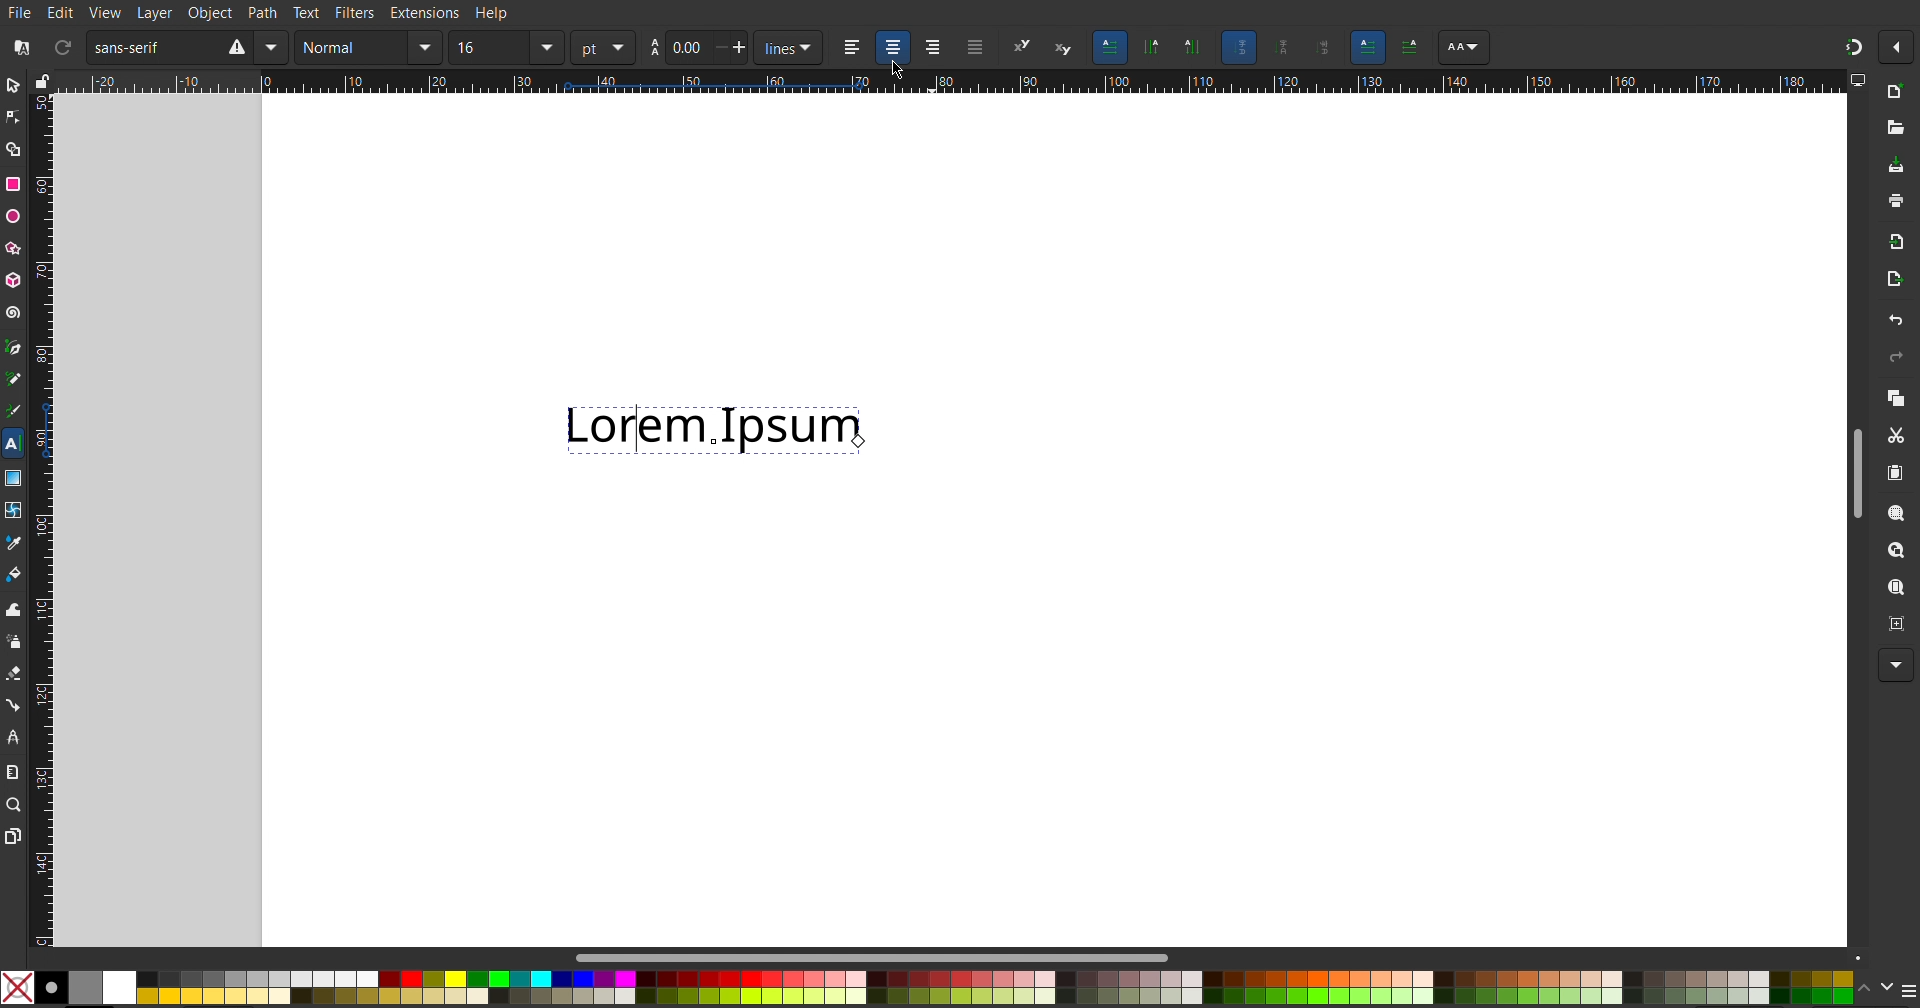  What do you see at coordinates (496, 14) in the screenshot?
I see `Help` at bounding box center [496, 14].